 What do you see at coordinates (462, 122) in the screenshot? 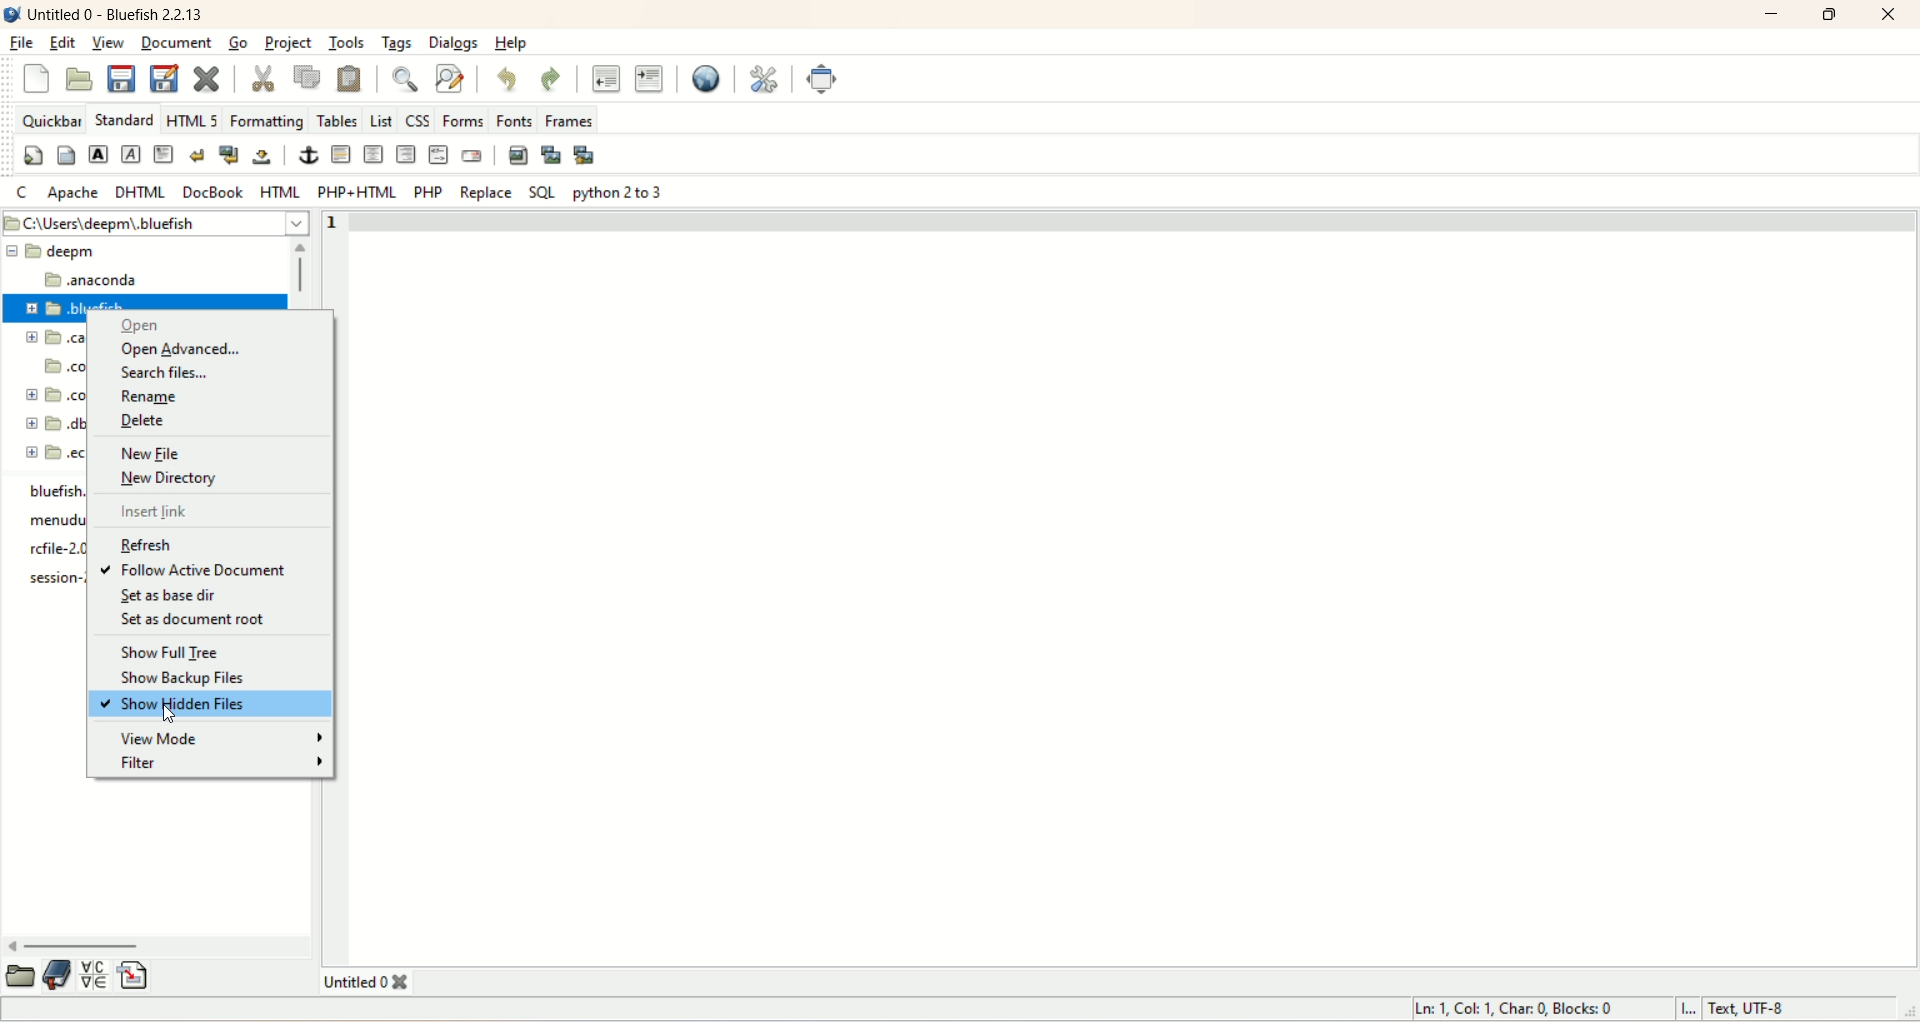
I see `forms` at bounding box center [462, 122].